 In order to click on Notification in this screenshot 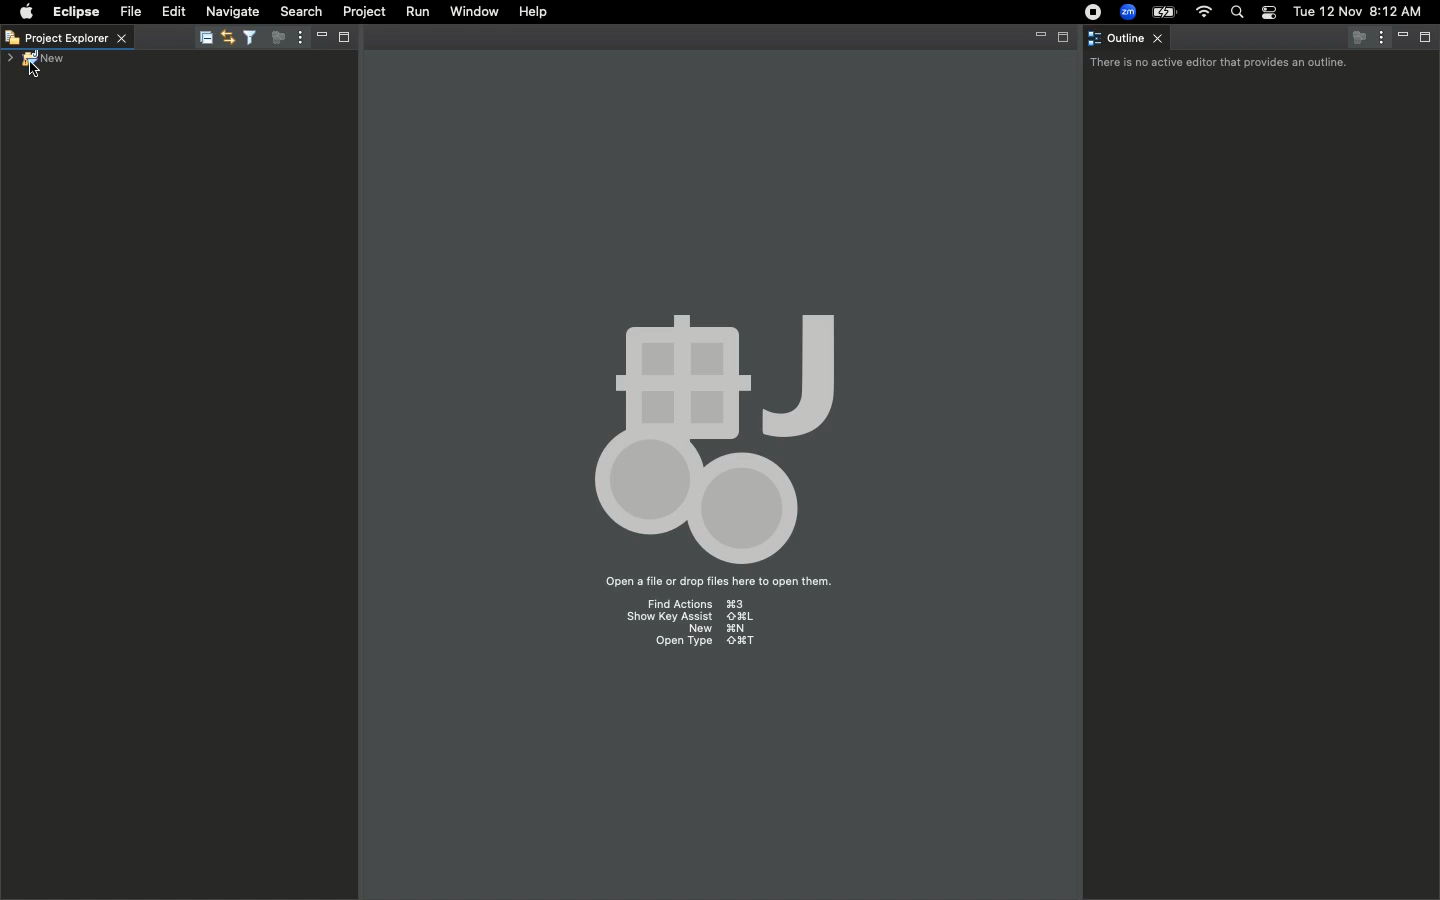, I will do `click(1268, 13)`.